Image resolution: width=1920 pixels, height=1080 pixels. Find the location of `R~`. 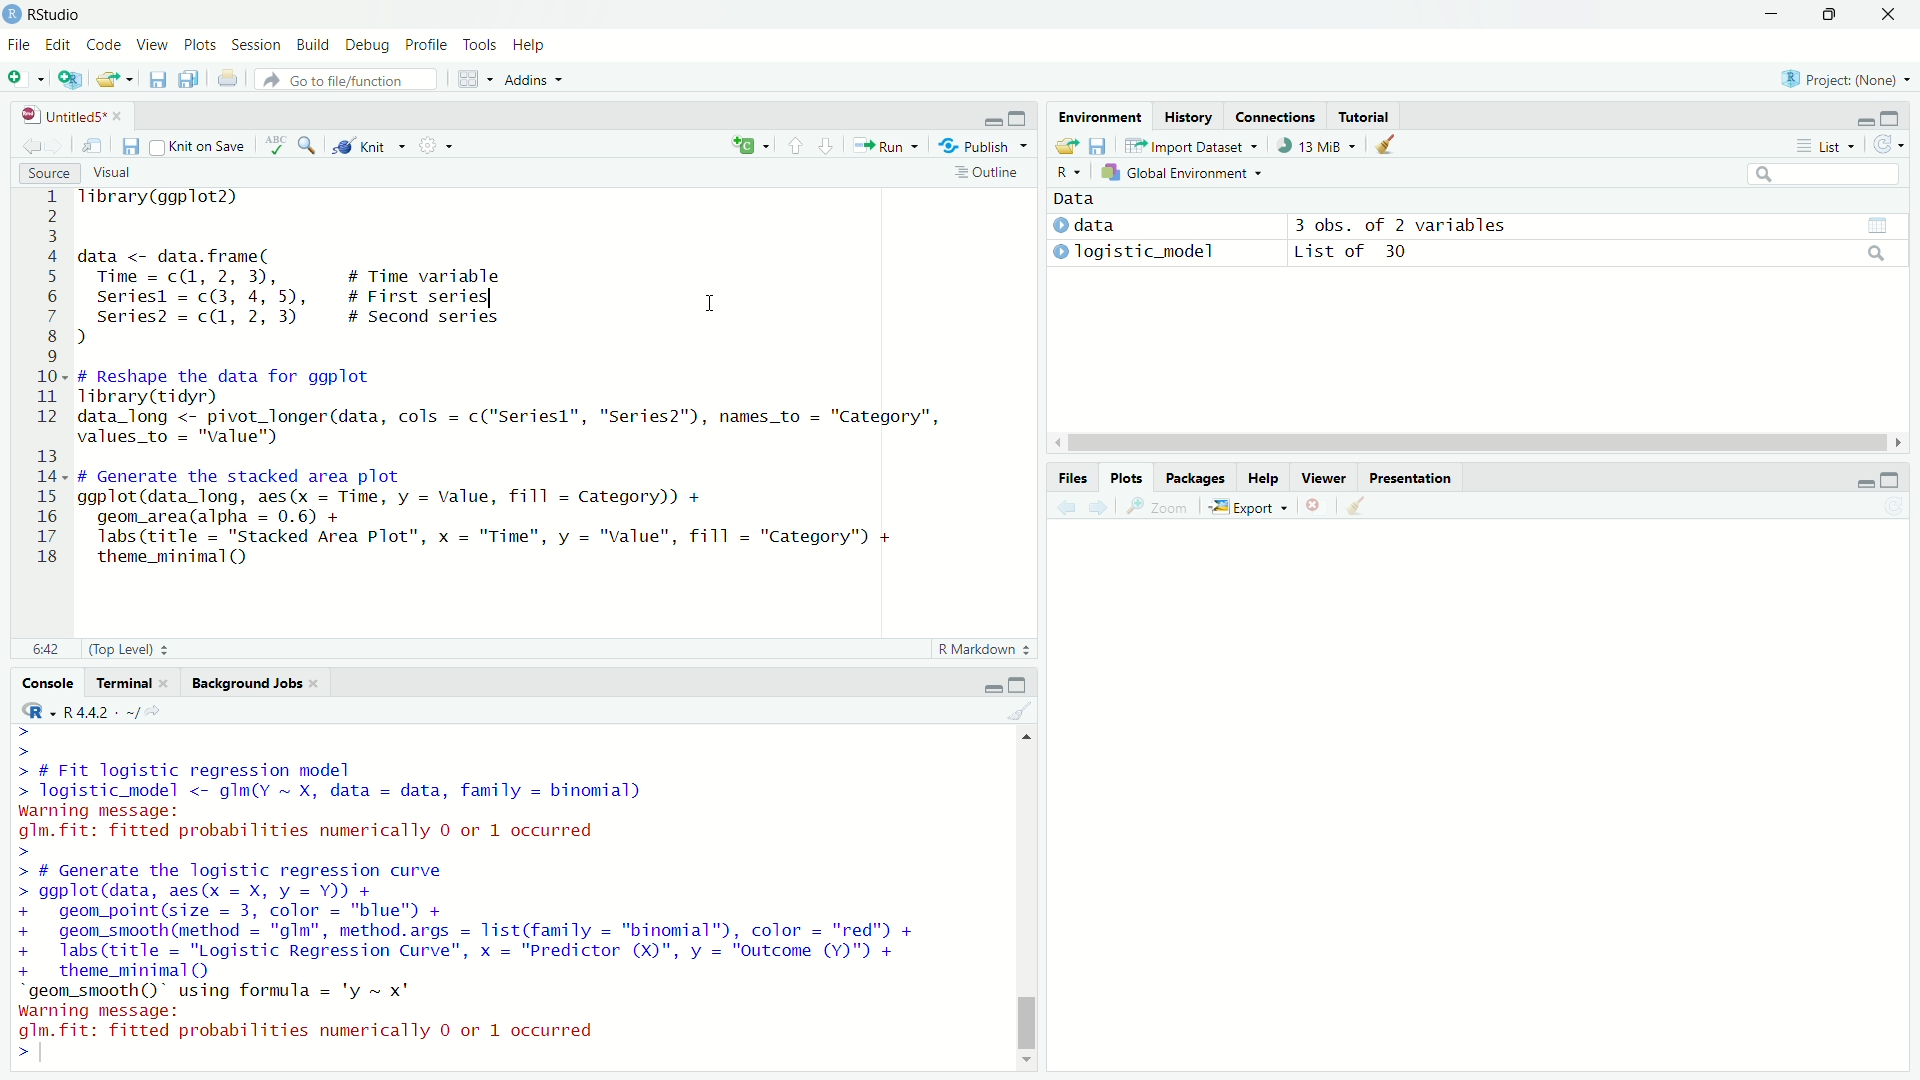

R~ is located at coordinates (1065, 174).